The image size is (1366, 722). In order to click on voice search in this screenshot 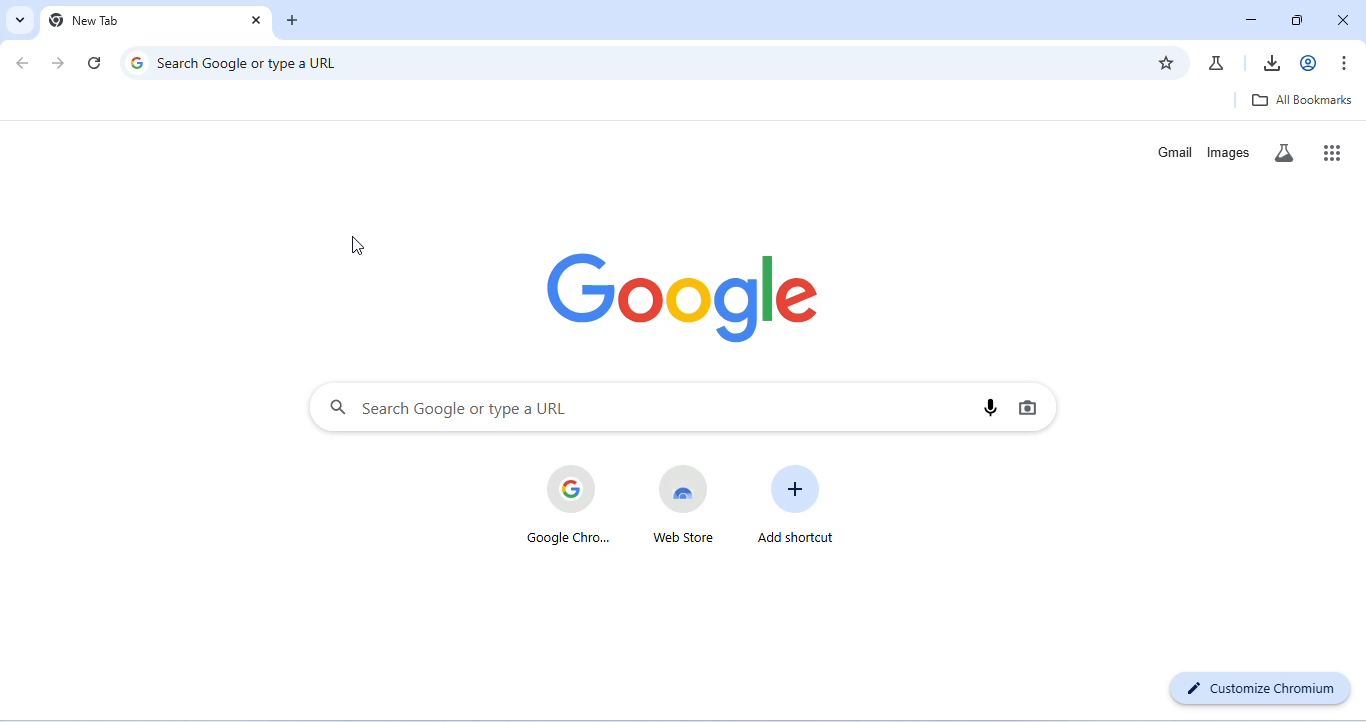, I will do `click(989, 408)`.